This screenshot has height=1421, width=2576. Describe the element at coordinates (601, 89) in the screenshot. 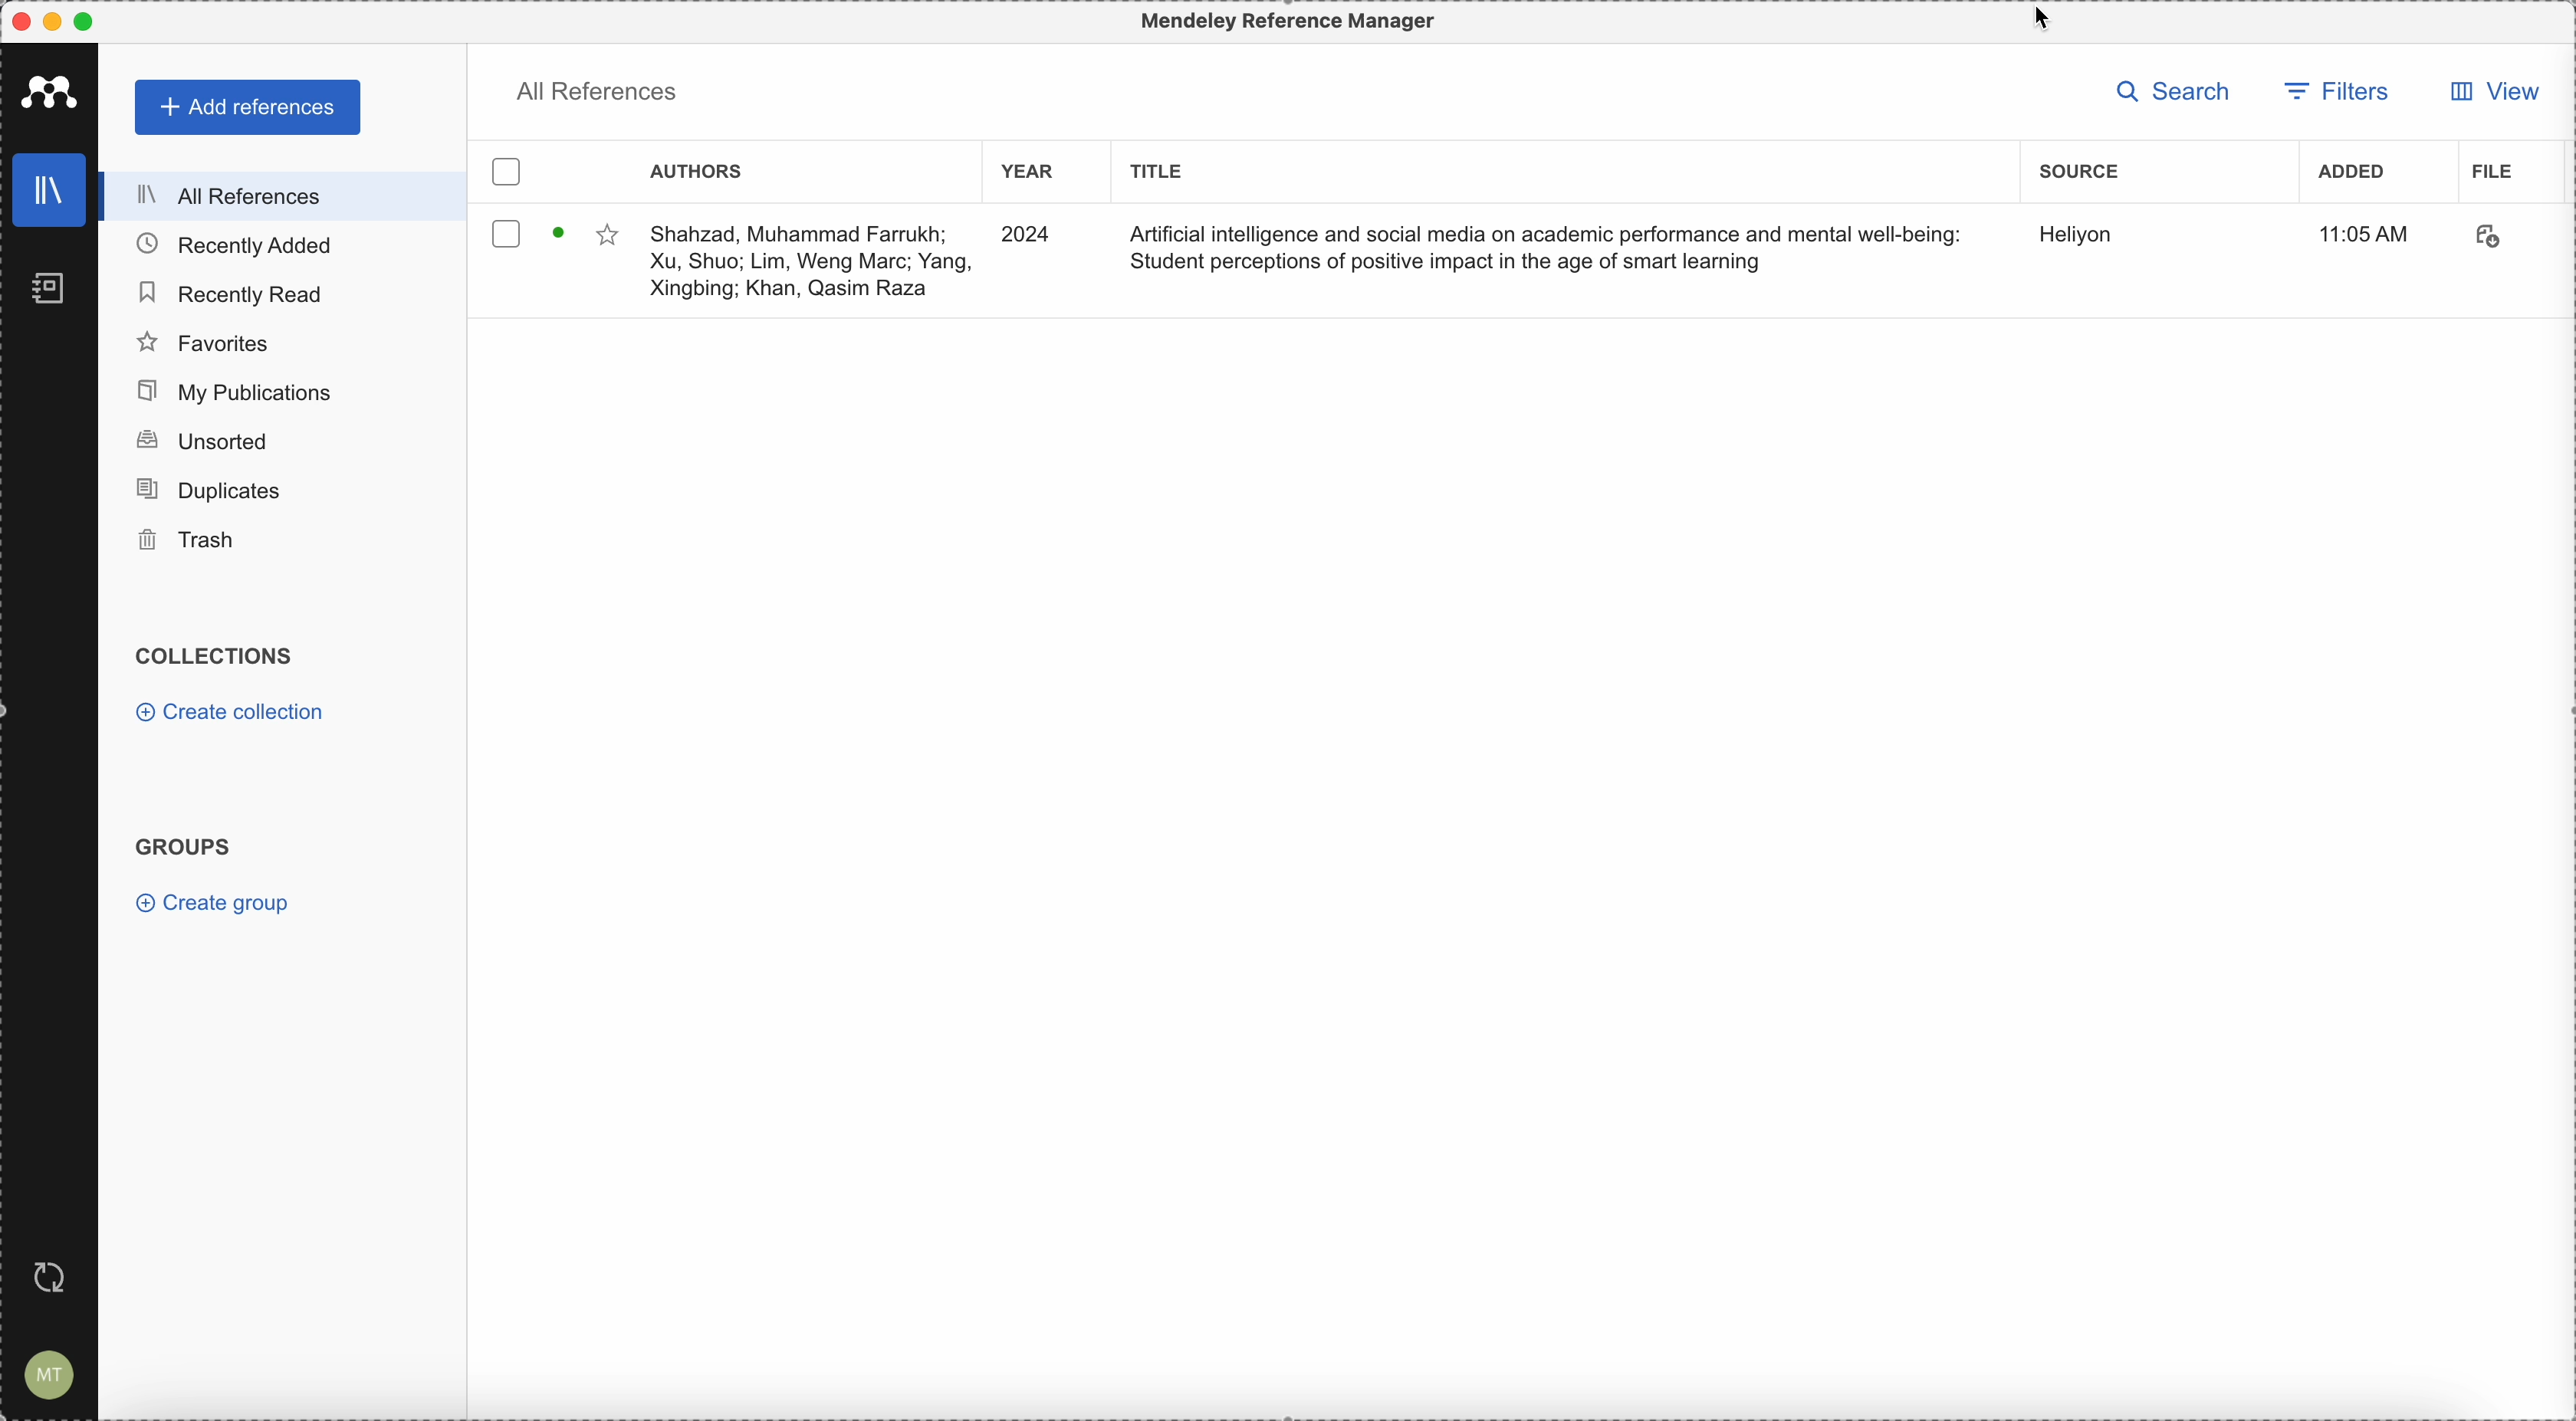

I see `all references` at that location.